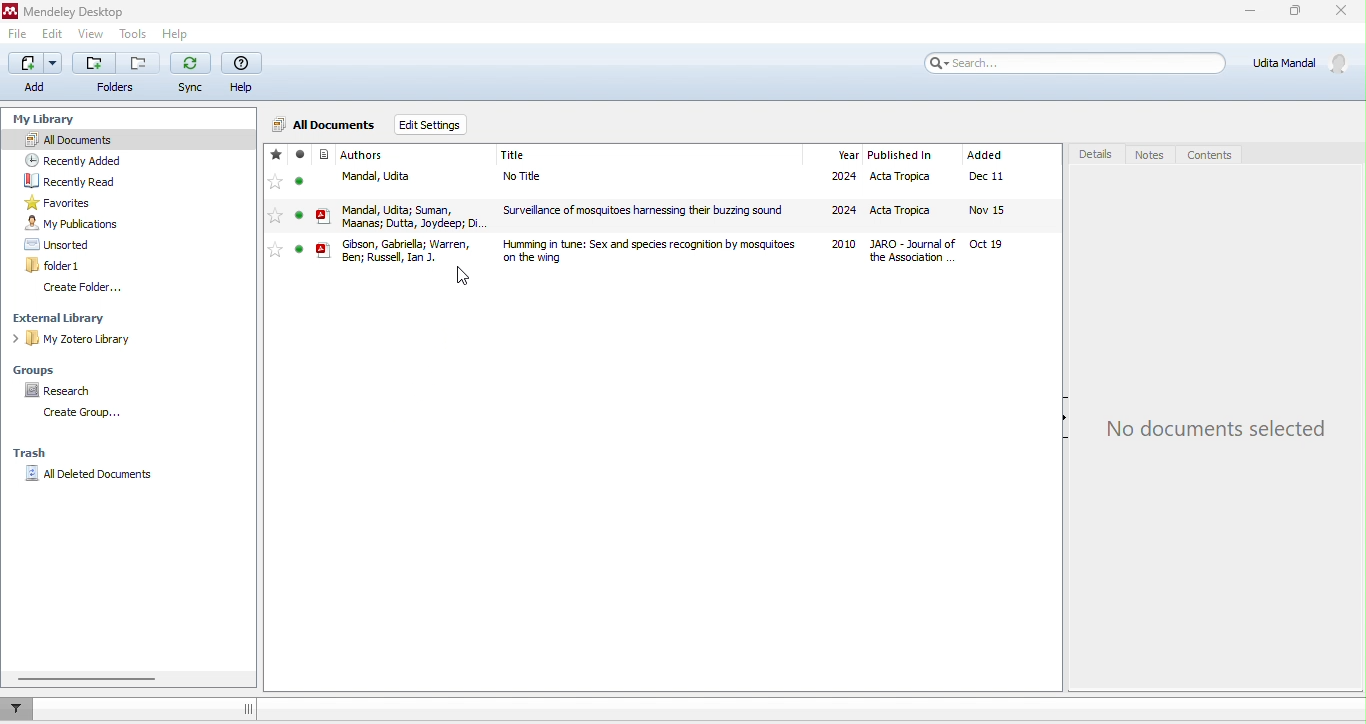  Describe the element at coordinates (1302, 62) in the screenshot. I see `account` at that location.